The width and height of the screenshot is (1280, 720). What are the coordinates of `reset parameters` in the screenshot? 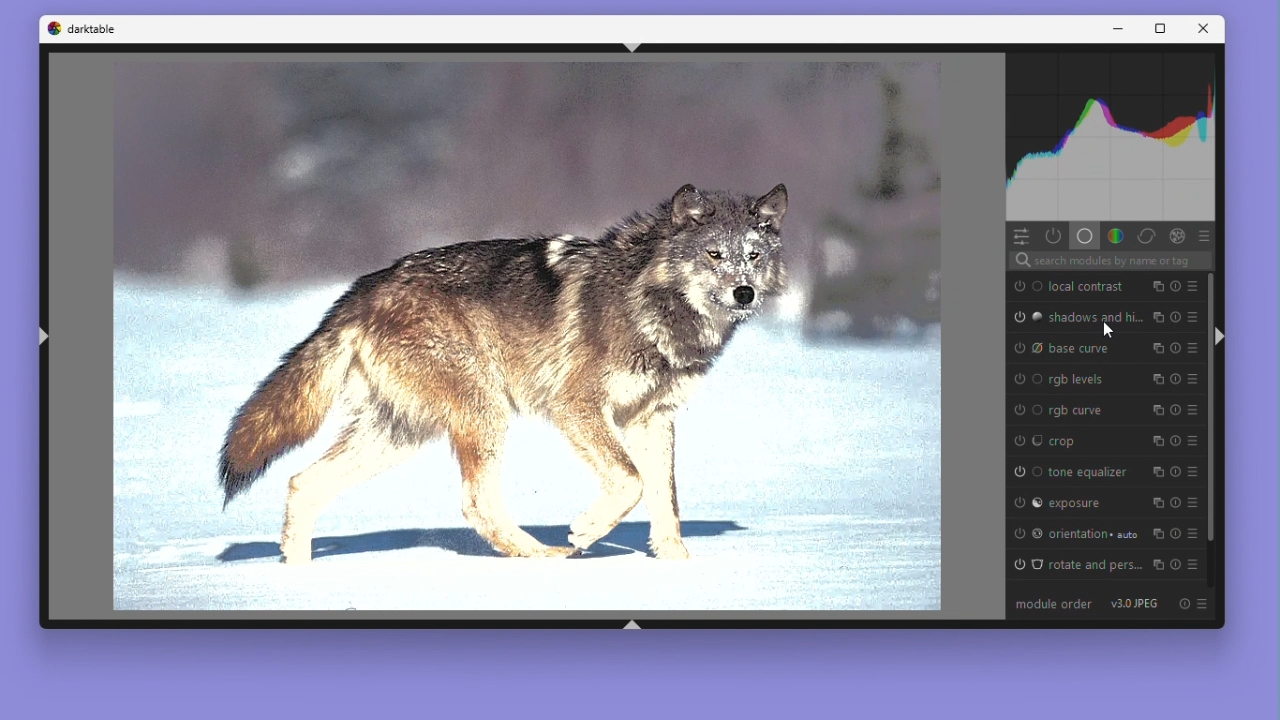 It's located at (1175, 472).